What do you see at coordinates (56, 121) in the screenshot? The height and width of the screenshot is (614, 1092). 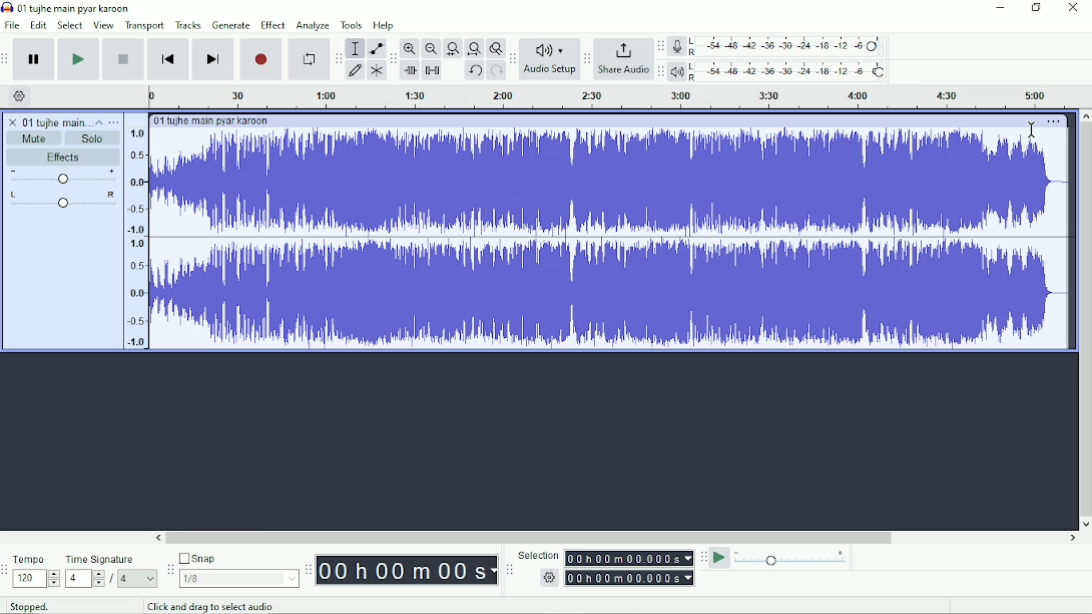 I see `01 tujhe main pyar karoon` at bounding box center [56, 121].